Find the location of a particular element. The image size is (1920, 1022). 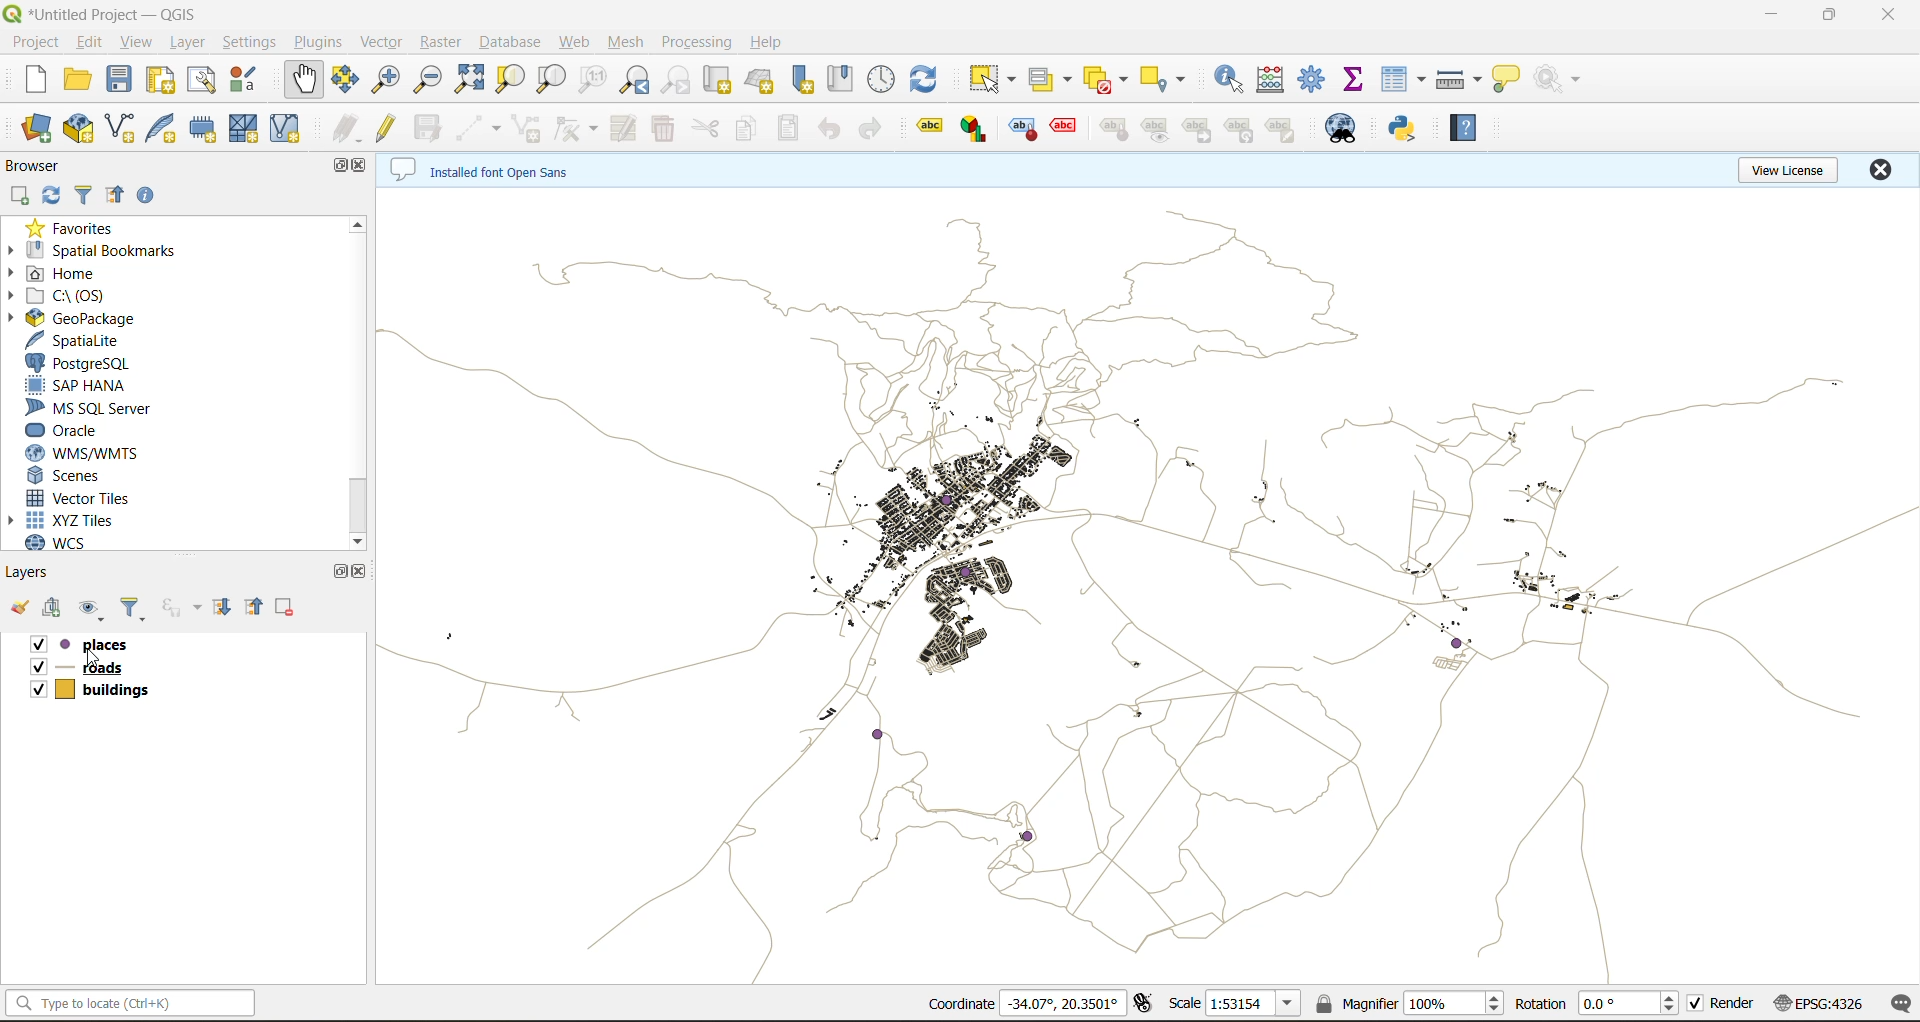

crs is located at coordinates (1816, 1004).